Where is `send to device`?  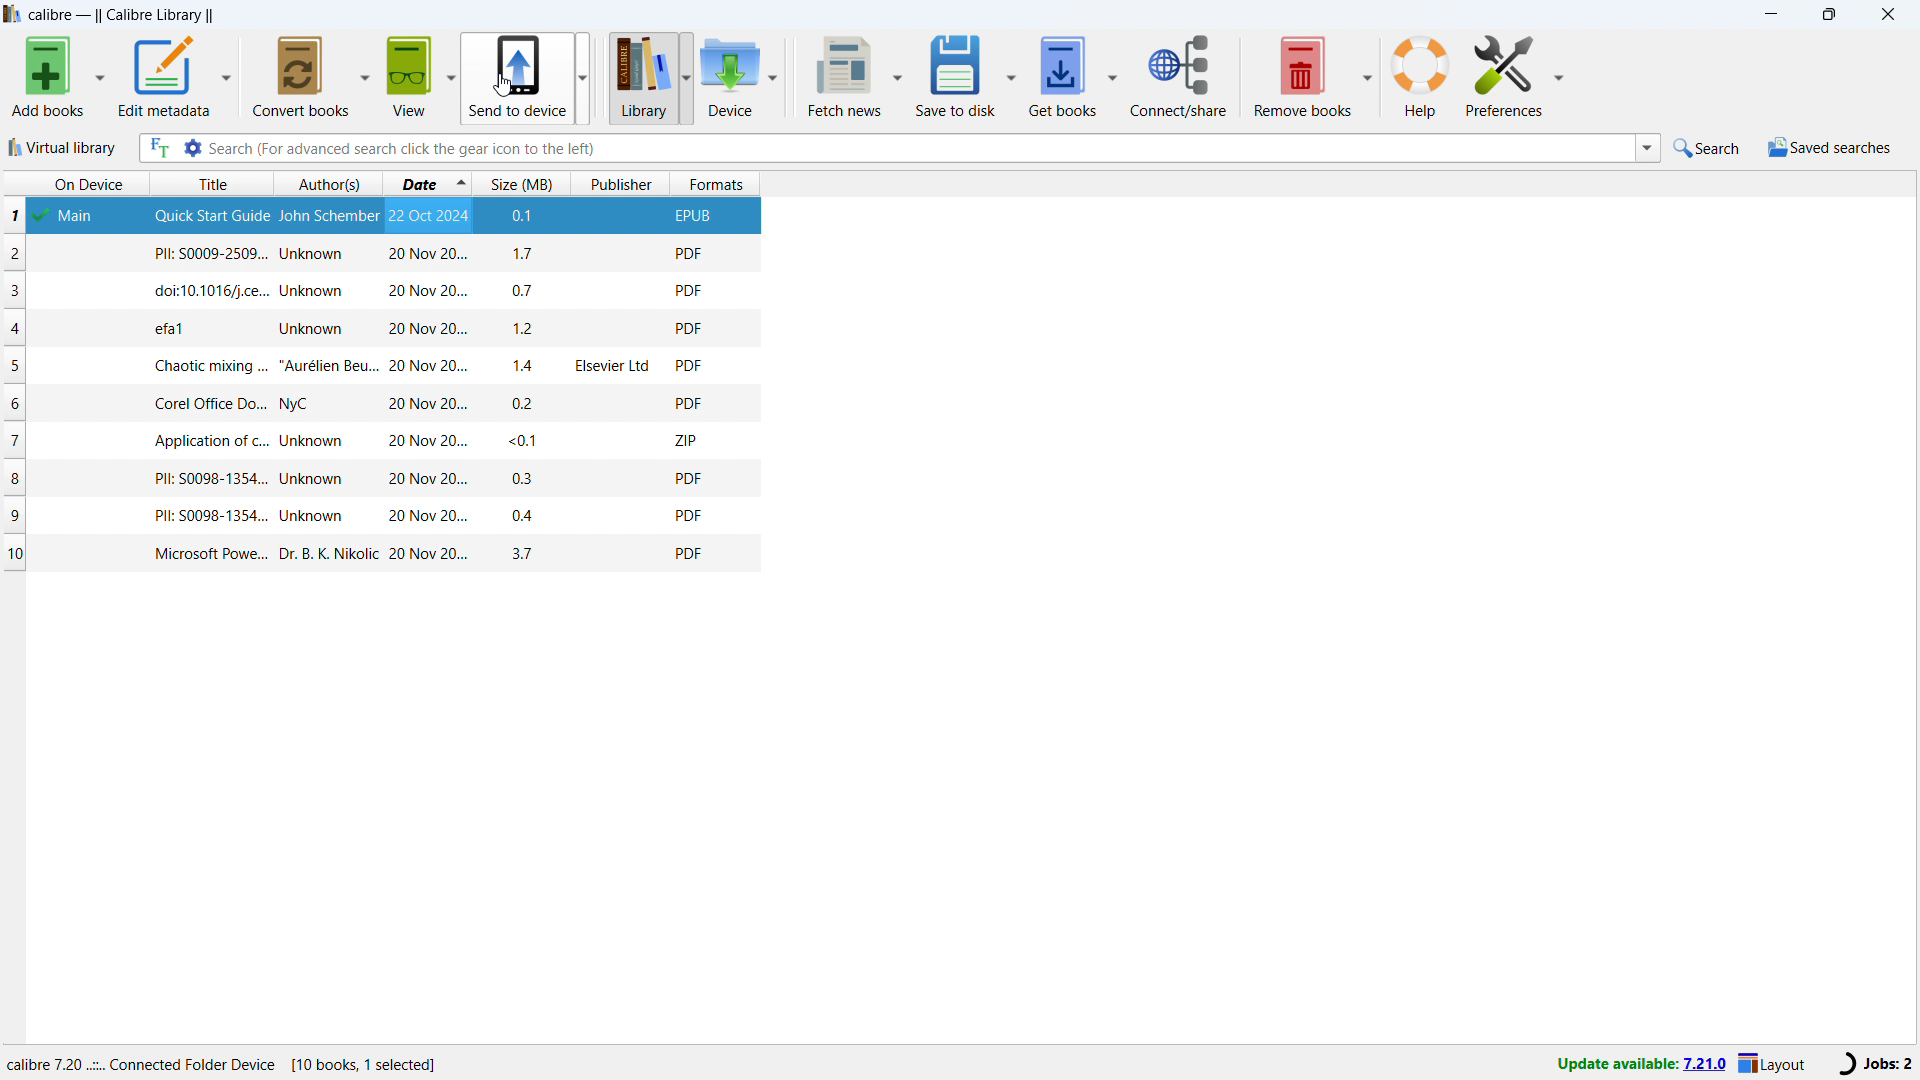
send to device is located at coordinates (519, 76).